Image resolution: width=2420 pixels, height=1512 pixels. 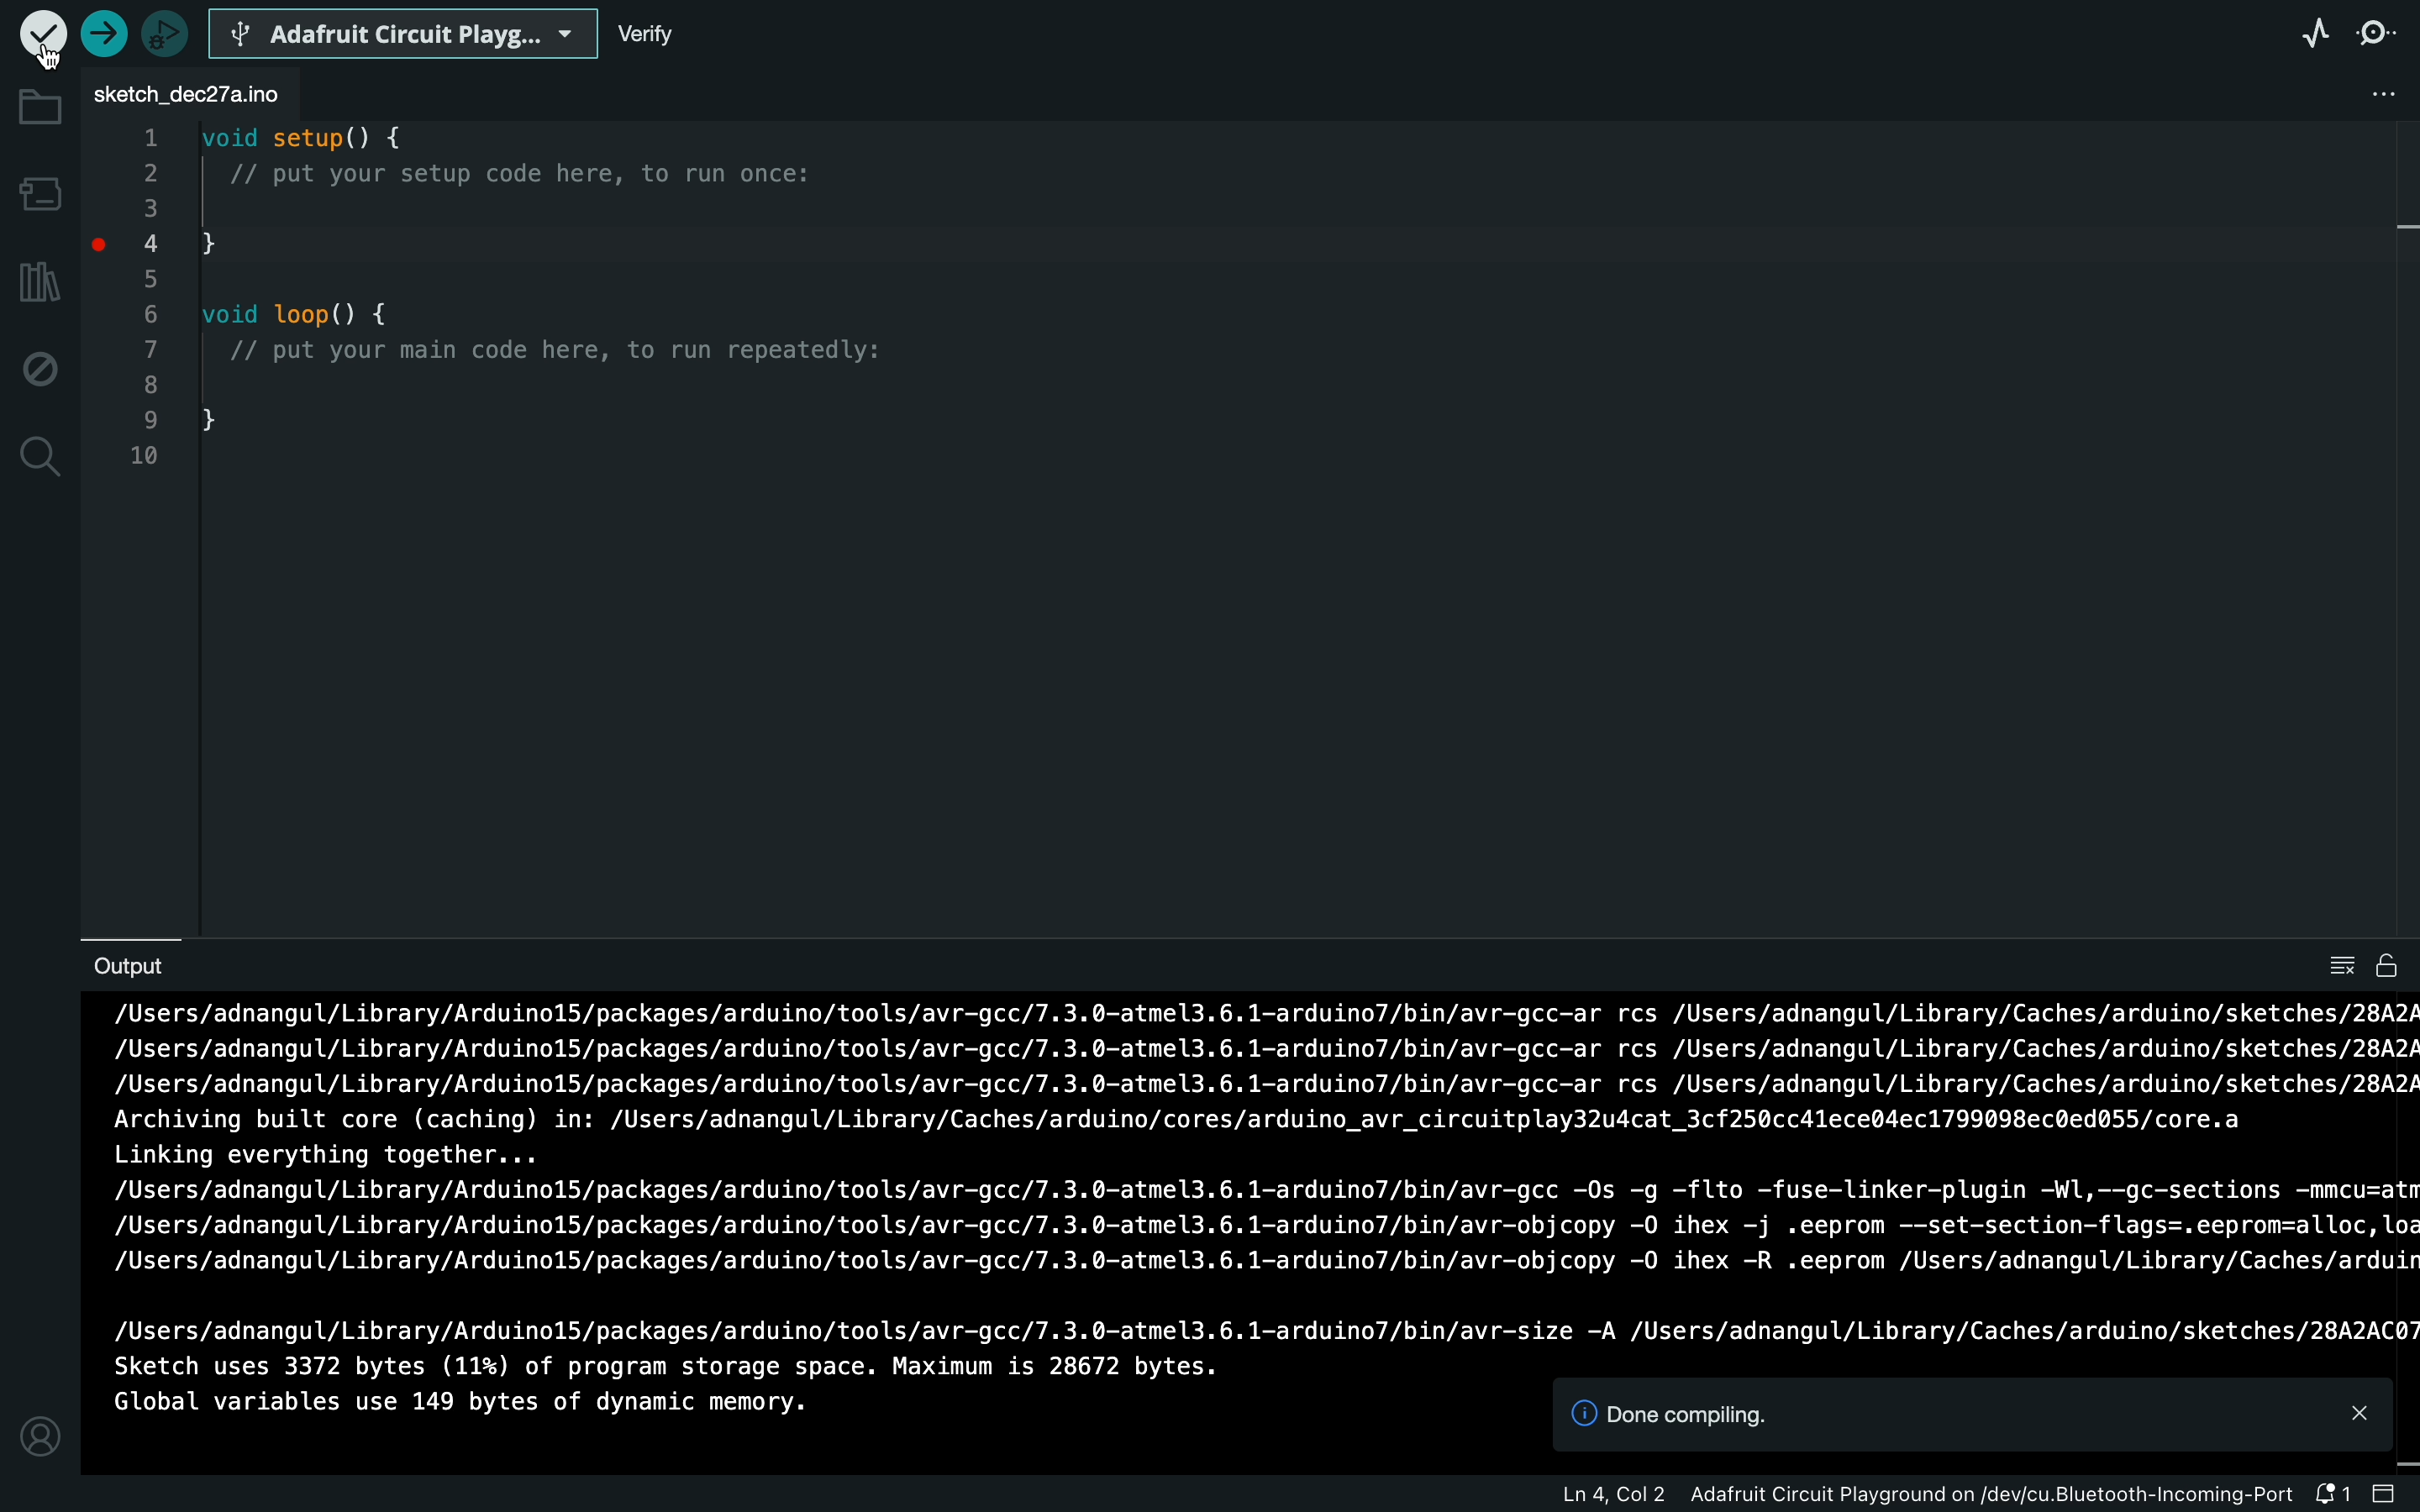 What do you see at coordinates (2362, 967) in the screenshot?
I see `clear` at bounding box center [2362, 967].